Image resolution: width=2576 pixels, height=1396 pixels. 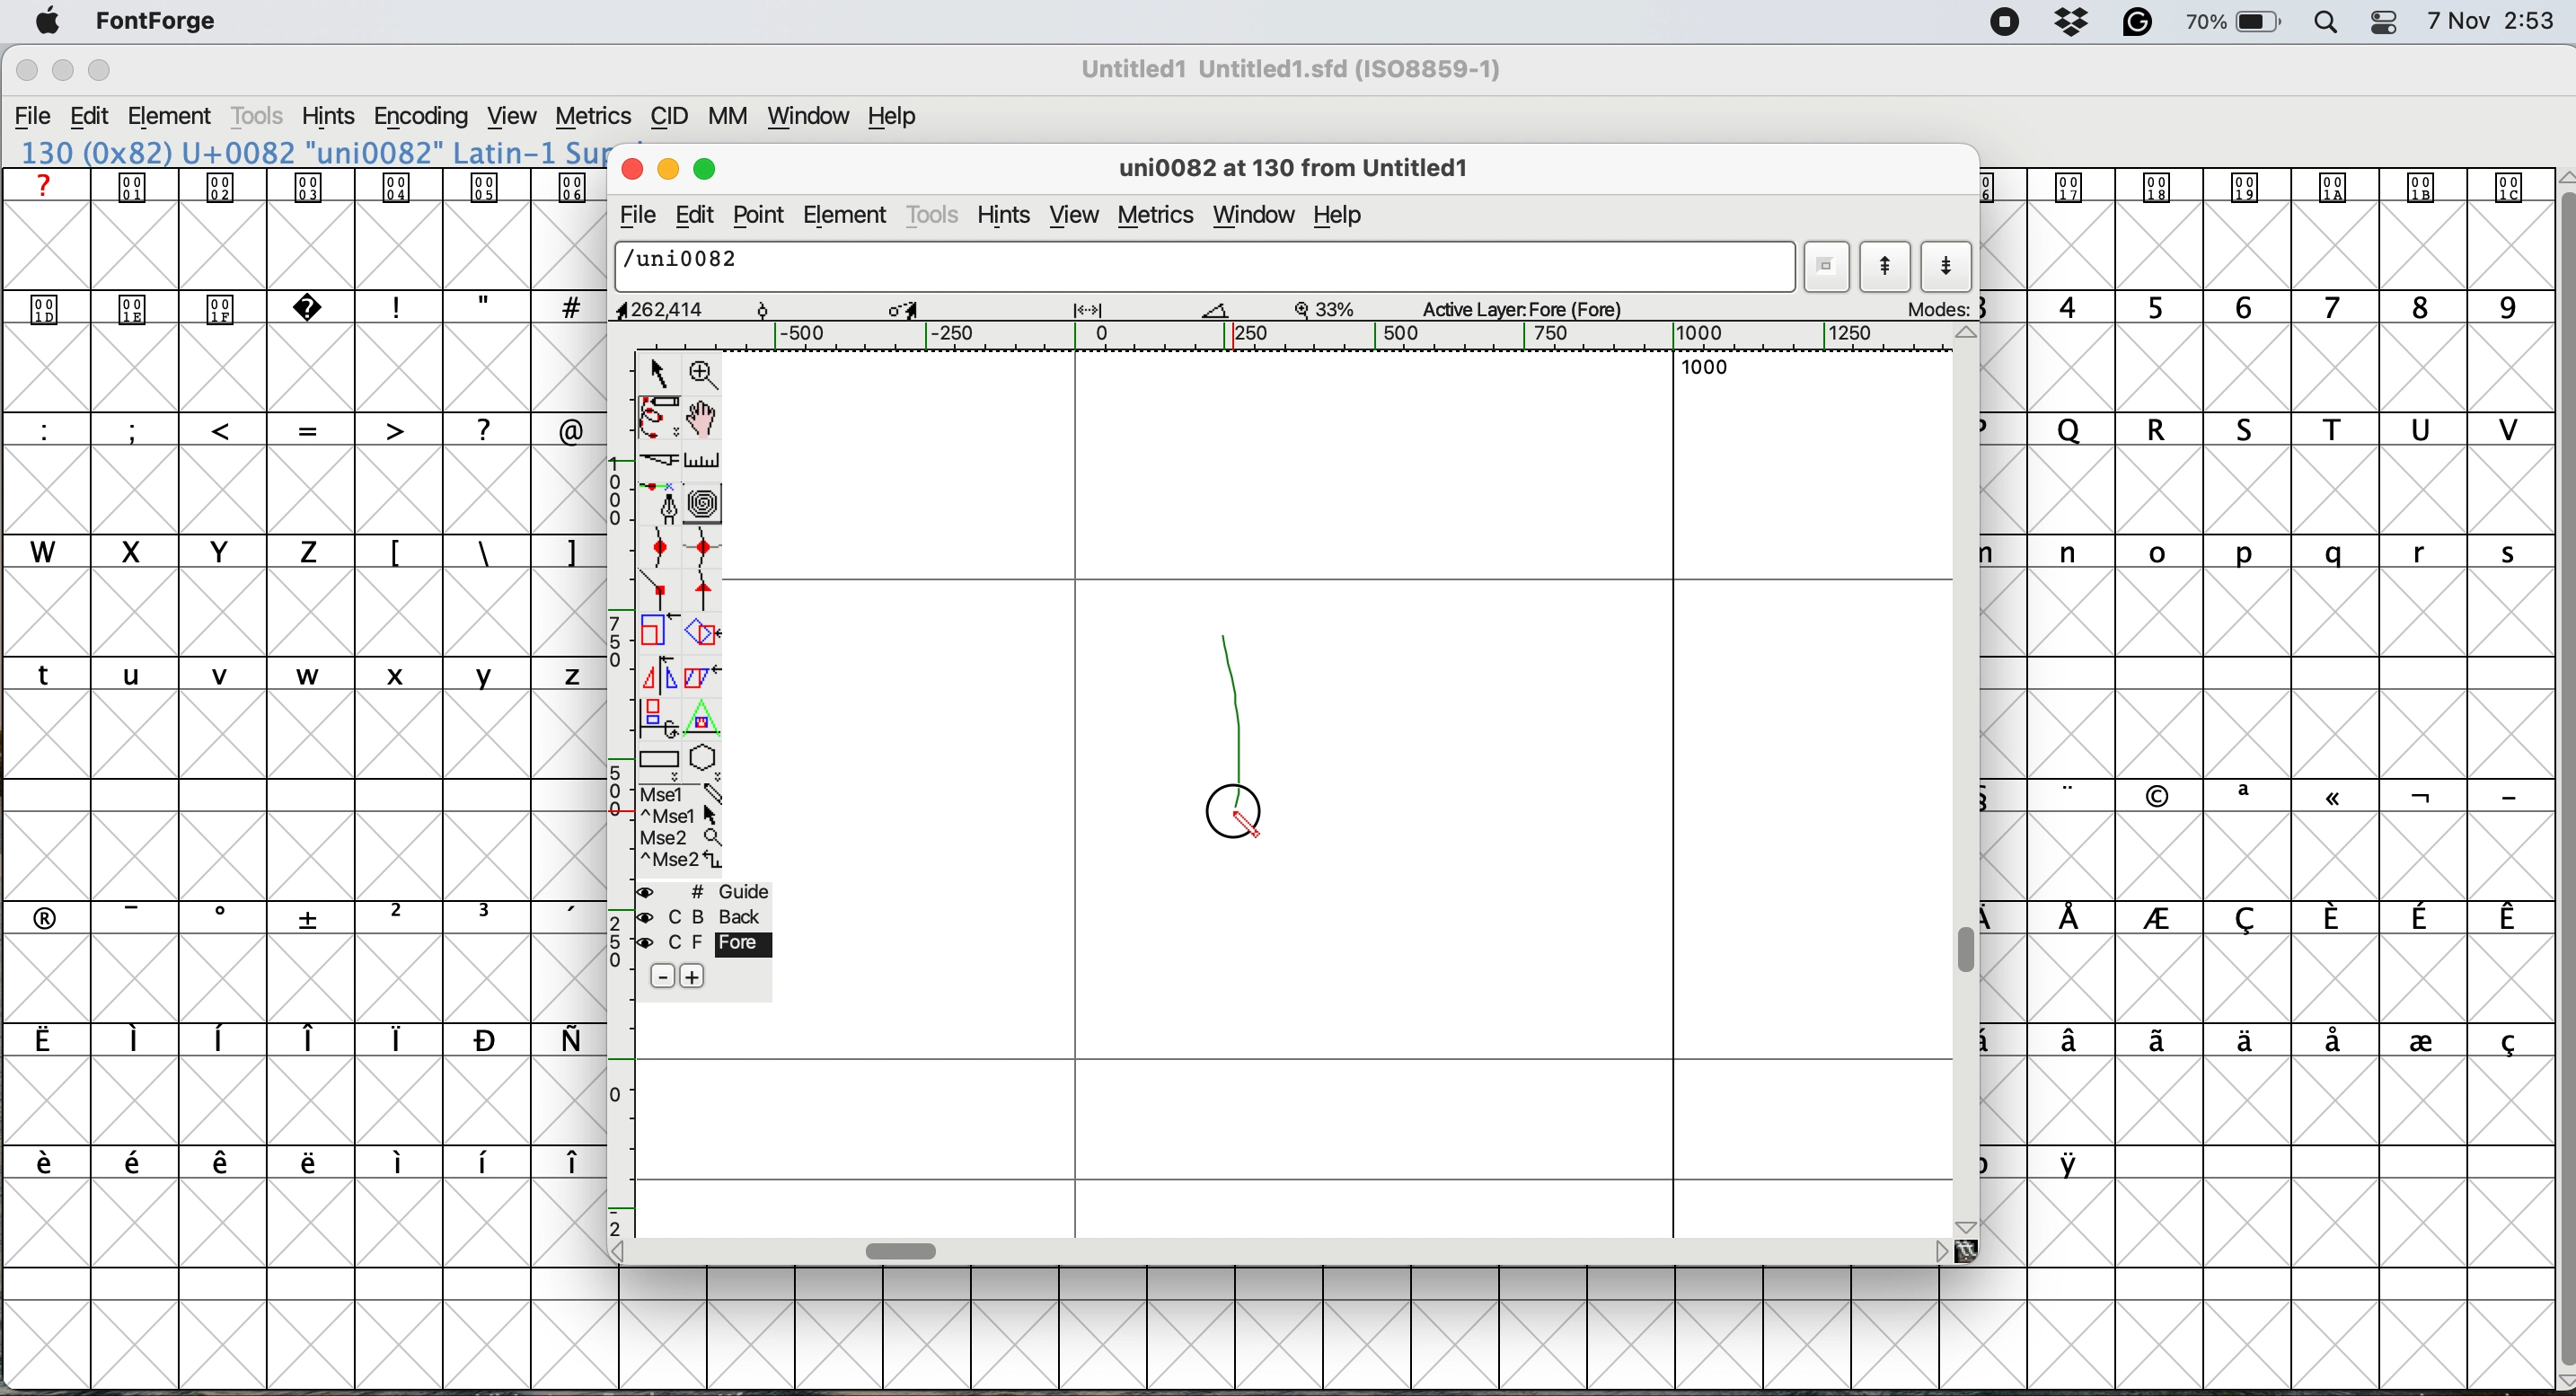 I want to click on select, so click(x=660, y=370).